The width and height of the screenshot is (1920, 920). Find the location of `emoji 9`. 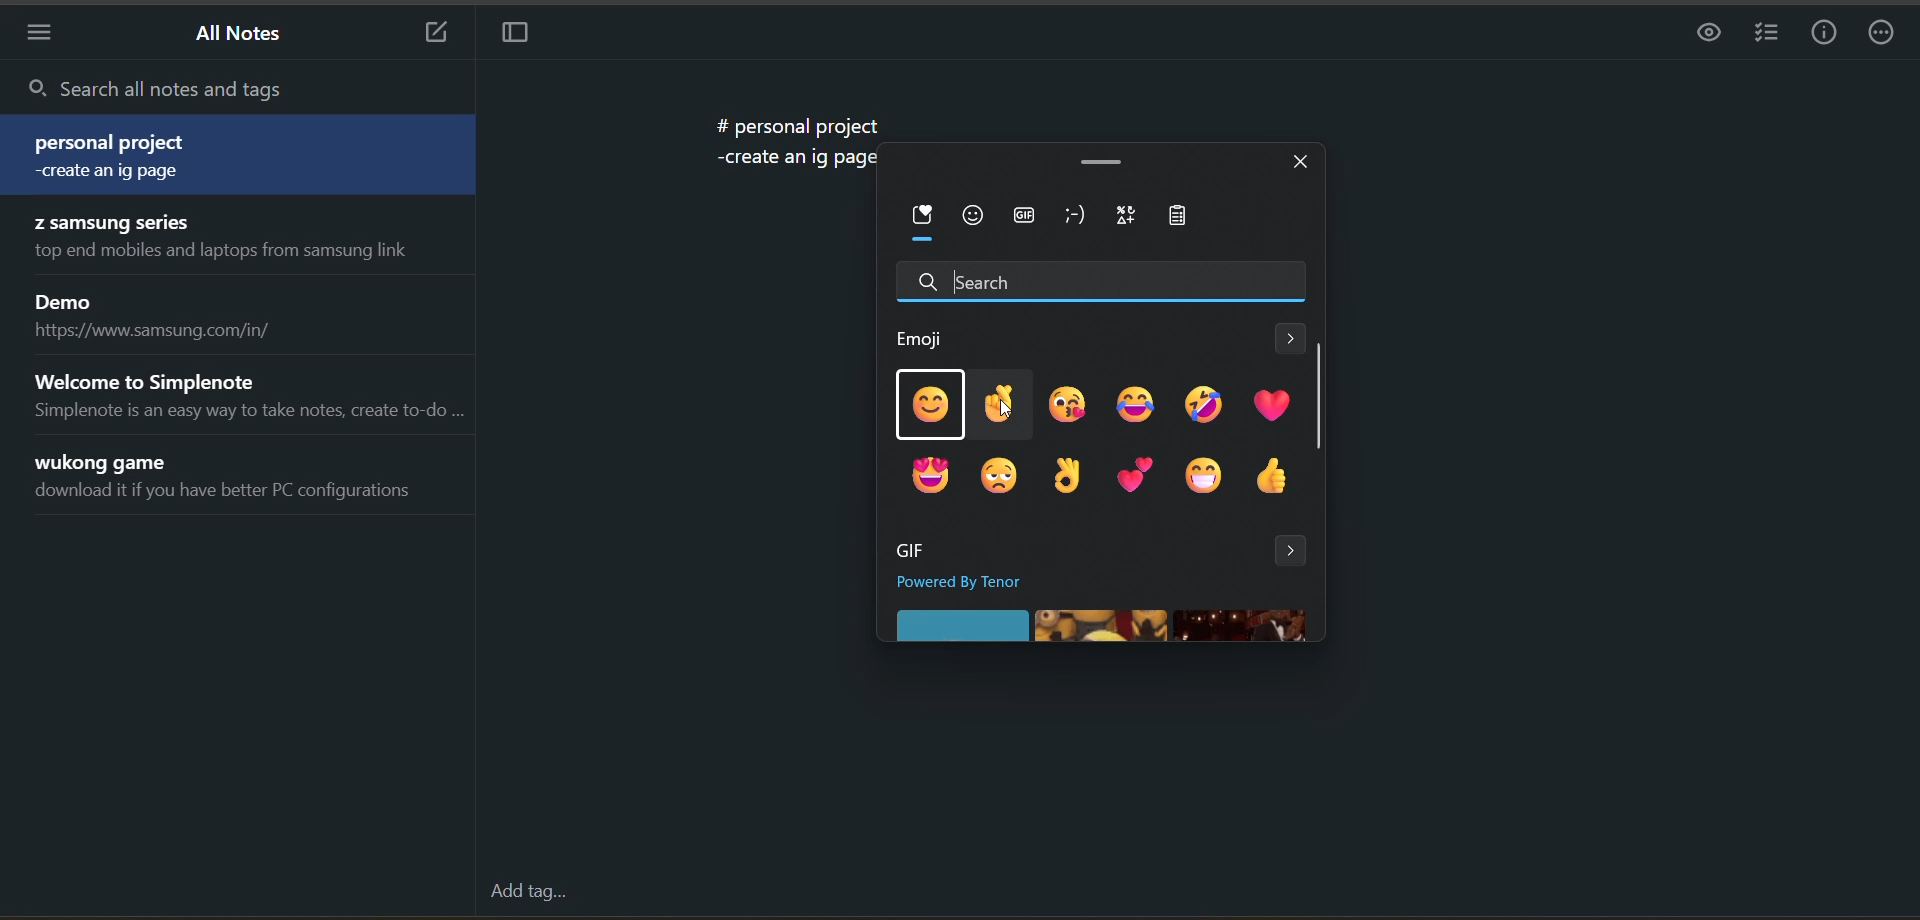

emoji 9 is located at coordinates (1067, 476).